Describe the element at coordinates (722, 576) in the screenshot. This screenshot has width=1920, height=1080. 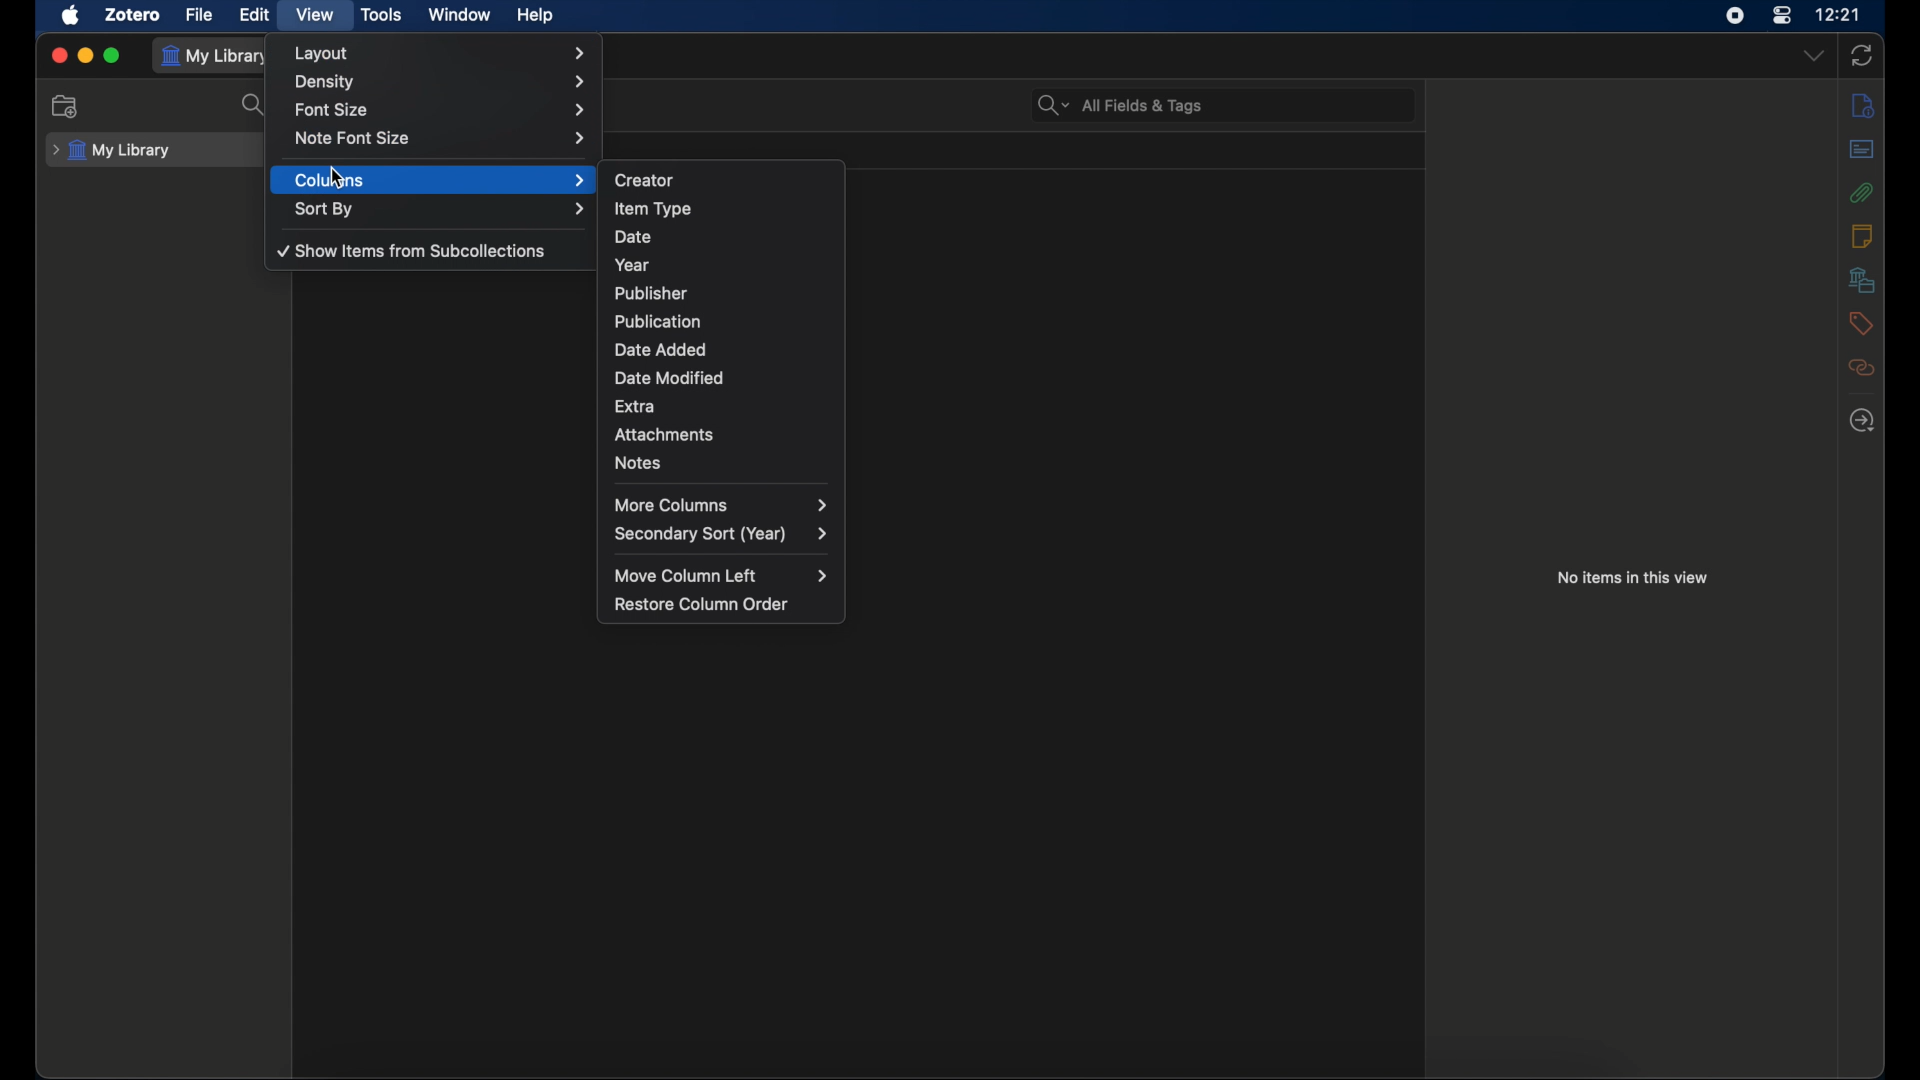
I see `move column left` at that location.